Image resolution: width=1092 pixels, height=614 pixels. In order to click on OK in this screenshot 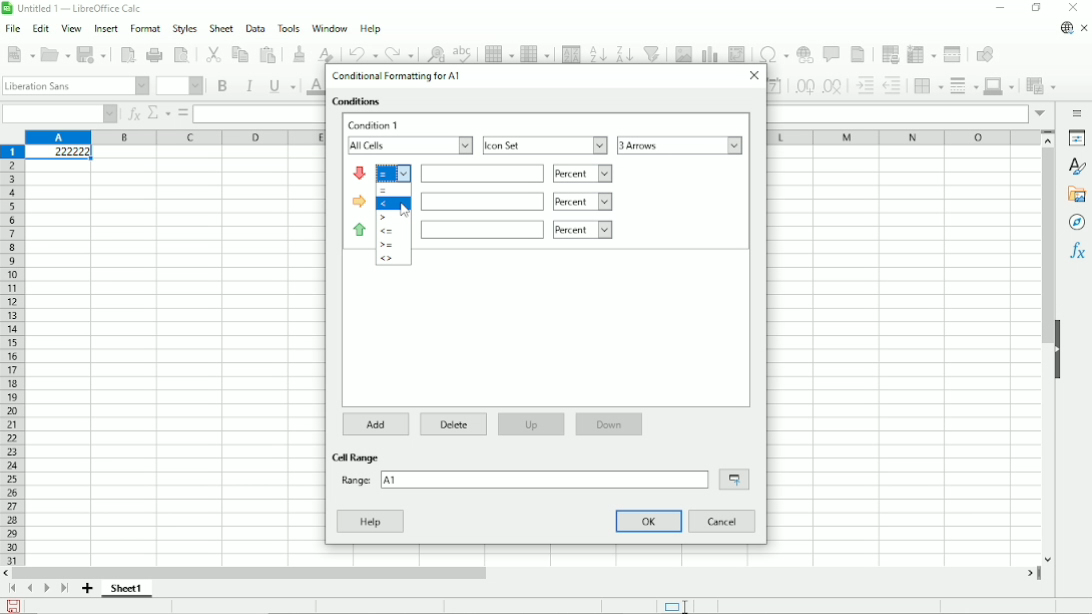, I will do `click(650, 521)`.